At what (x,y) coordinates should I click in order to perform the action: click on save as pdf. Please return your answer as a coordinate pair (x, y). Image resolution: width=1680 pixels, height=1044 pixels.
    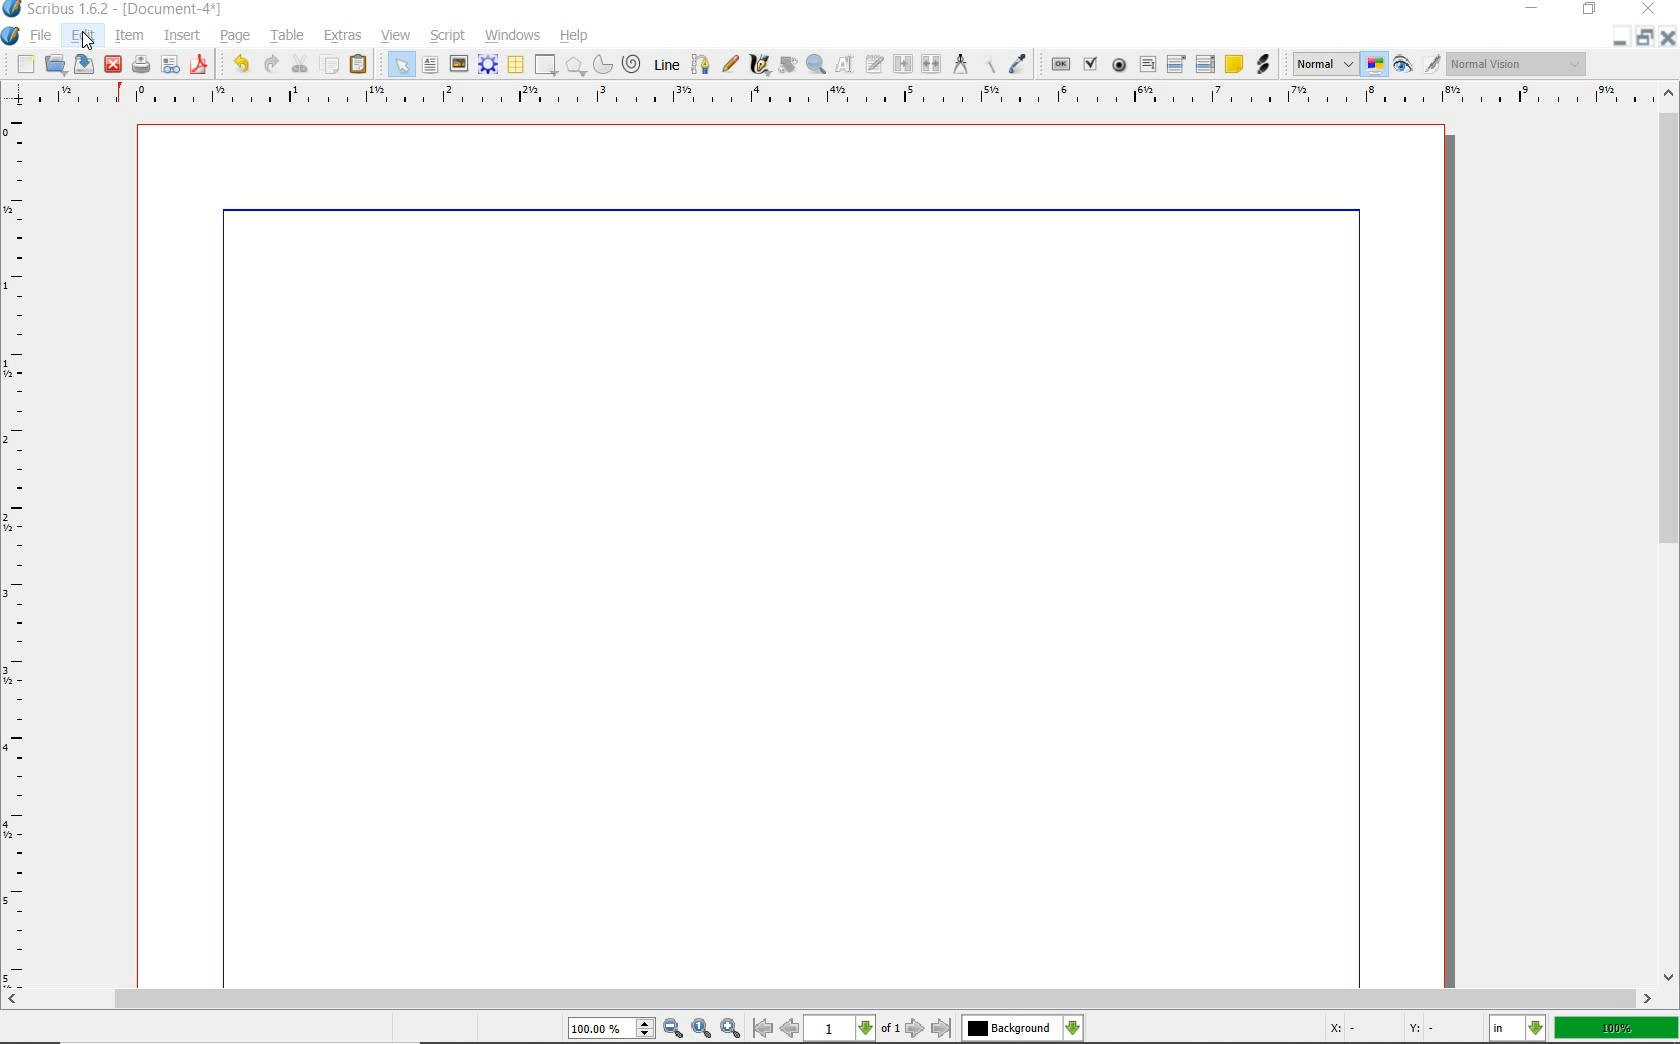
    Looking at the image, I should click on (197, 64).